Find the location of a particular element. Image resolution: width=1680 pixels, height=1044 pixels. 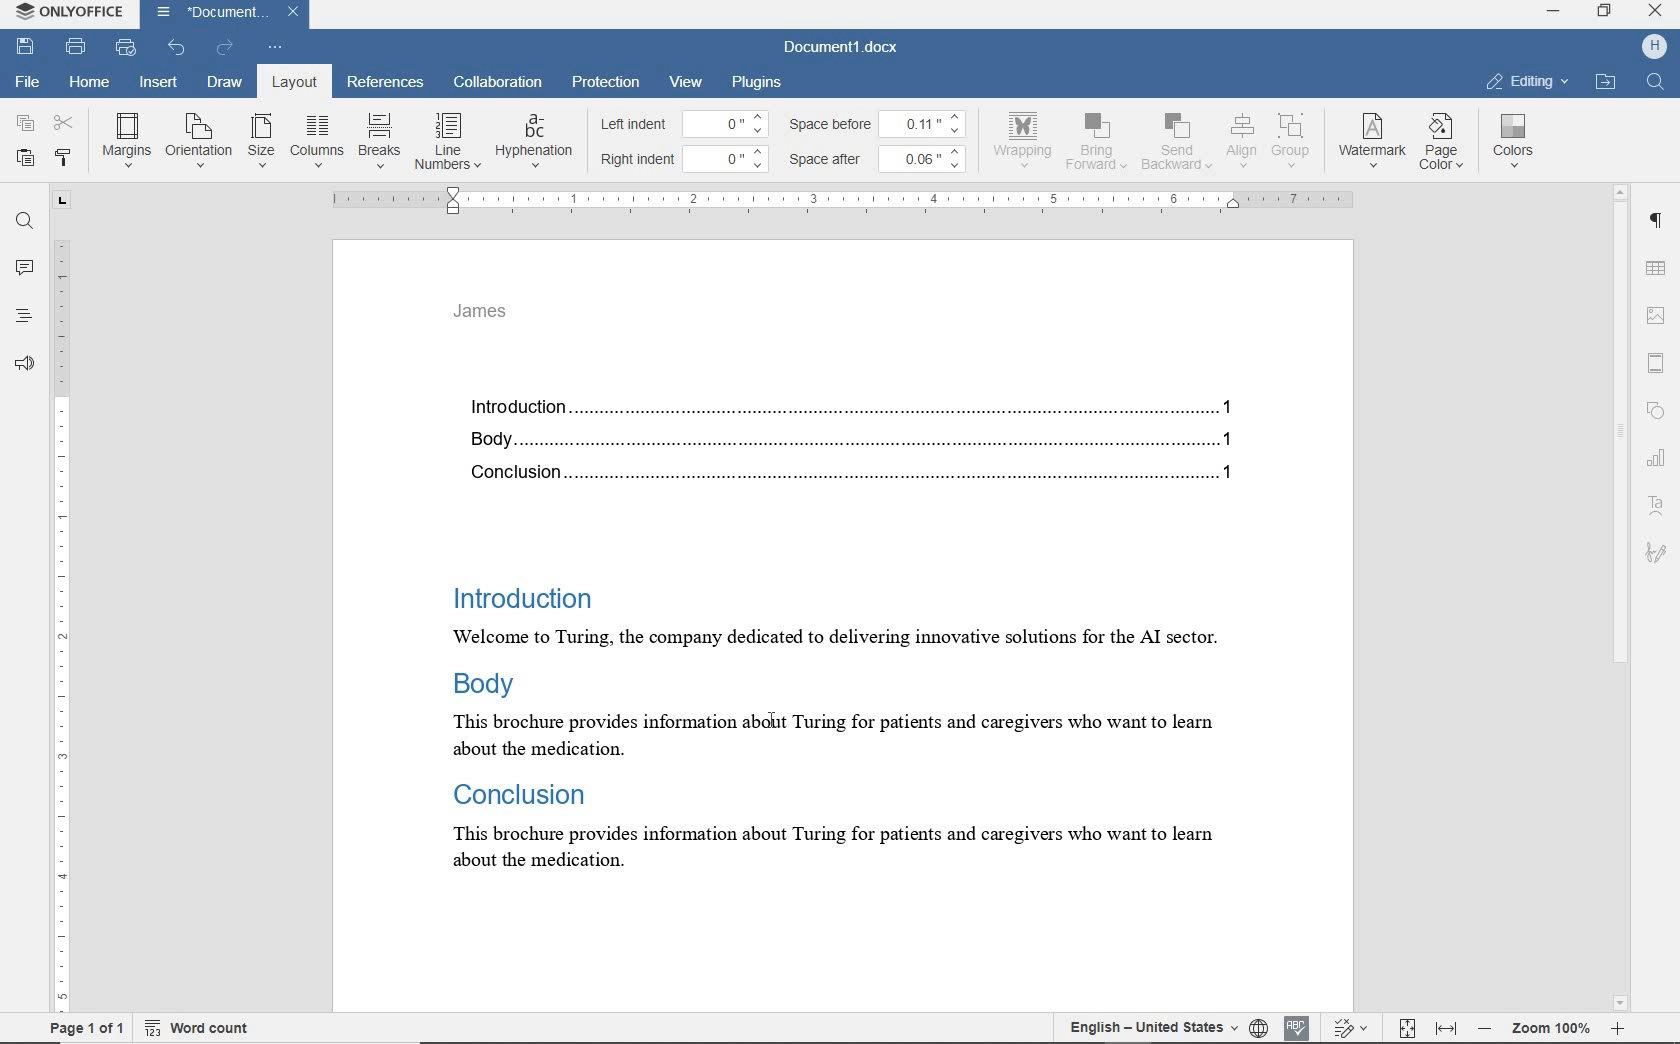

print is located at coordinates (76, 46).